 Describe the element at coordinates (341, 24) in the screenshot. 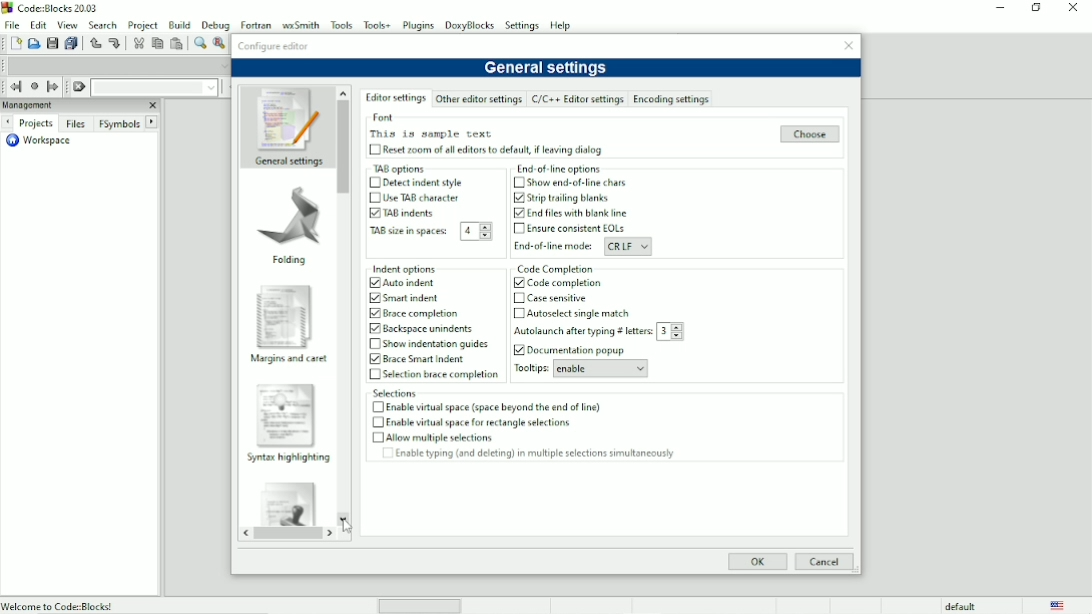

I see `Tools` at that location.